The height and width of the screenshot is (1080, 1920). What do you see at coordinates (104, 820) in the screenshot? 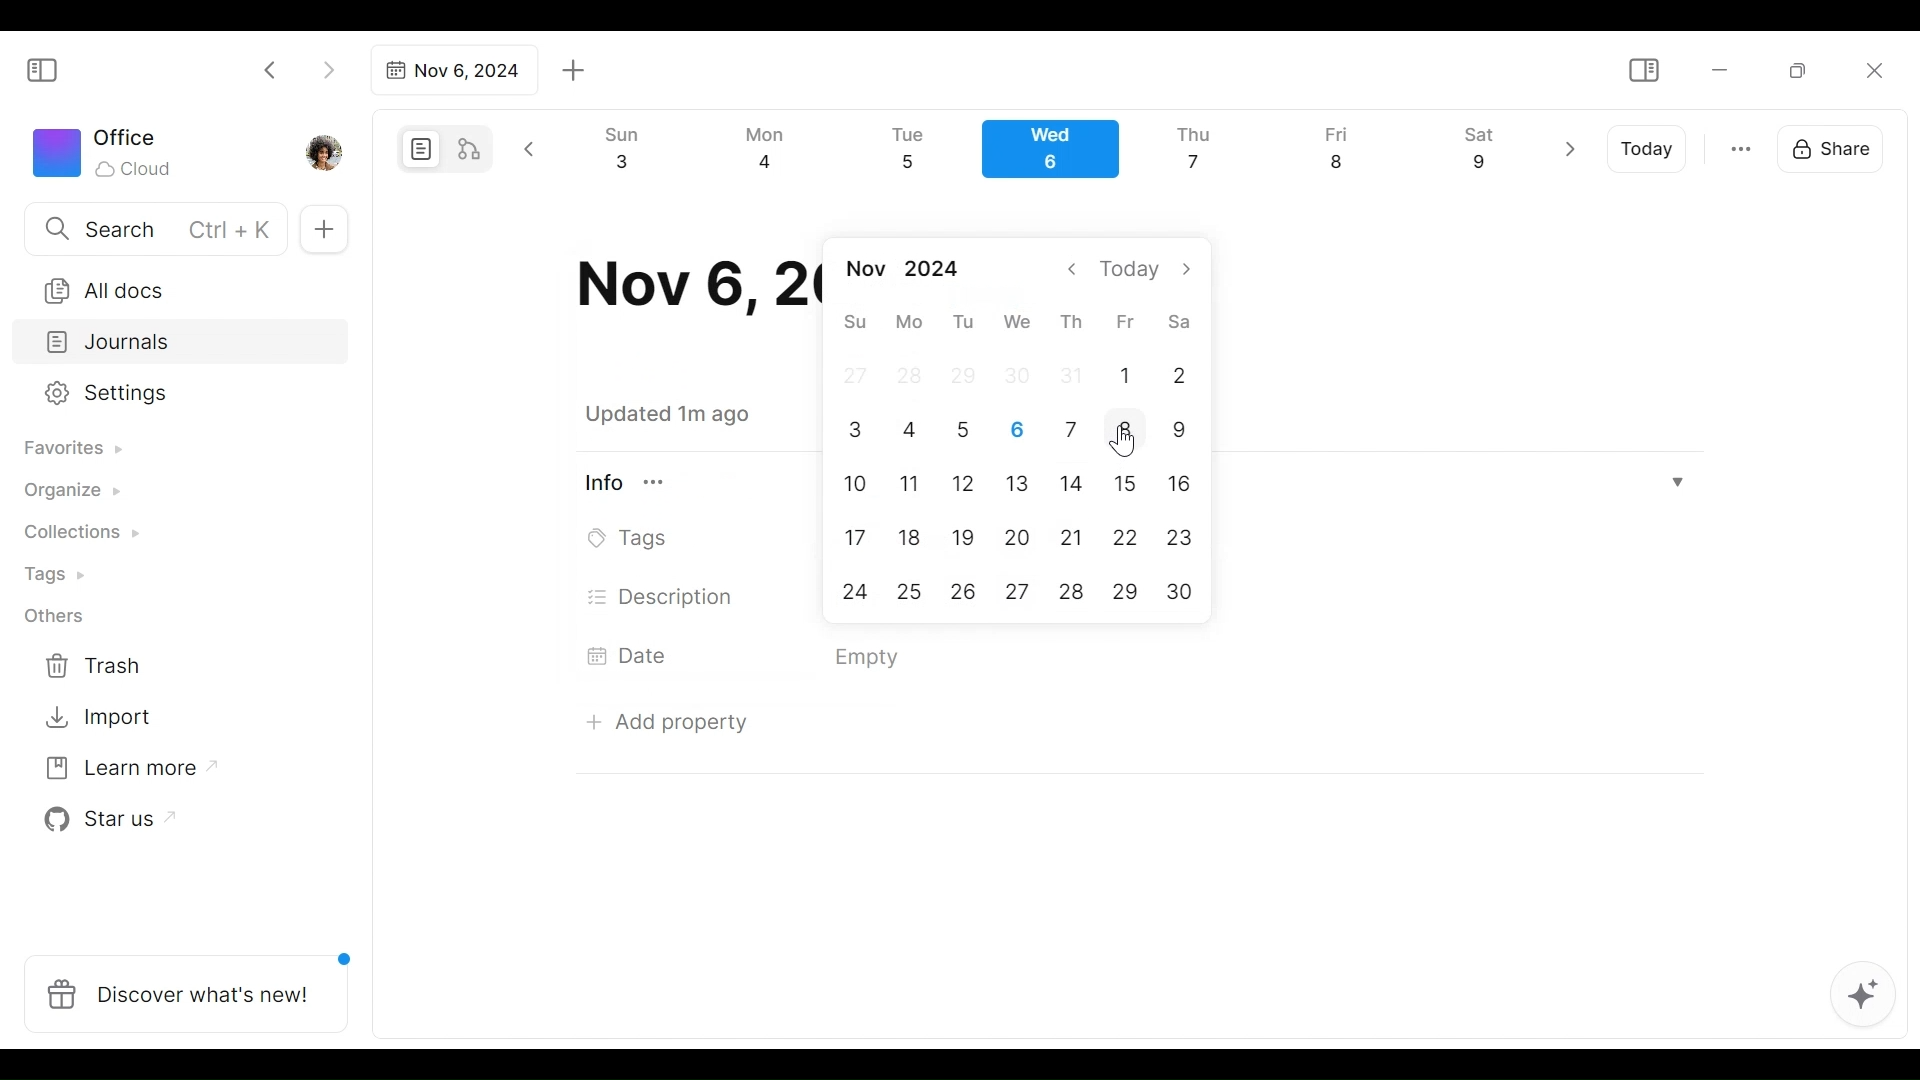
I see `Star us` at bounding box center [104, 820].